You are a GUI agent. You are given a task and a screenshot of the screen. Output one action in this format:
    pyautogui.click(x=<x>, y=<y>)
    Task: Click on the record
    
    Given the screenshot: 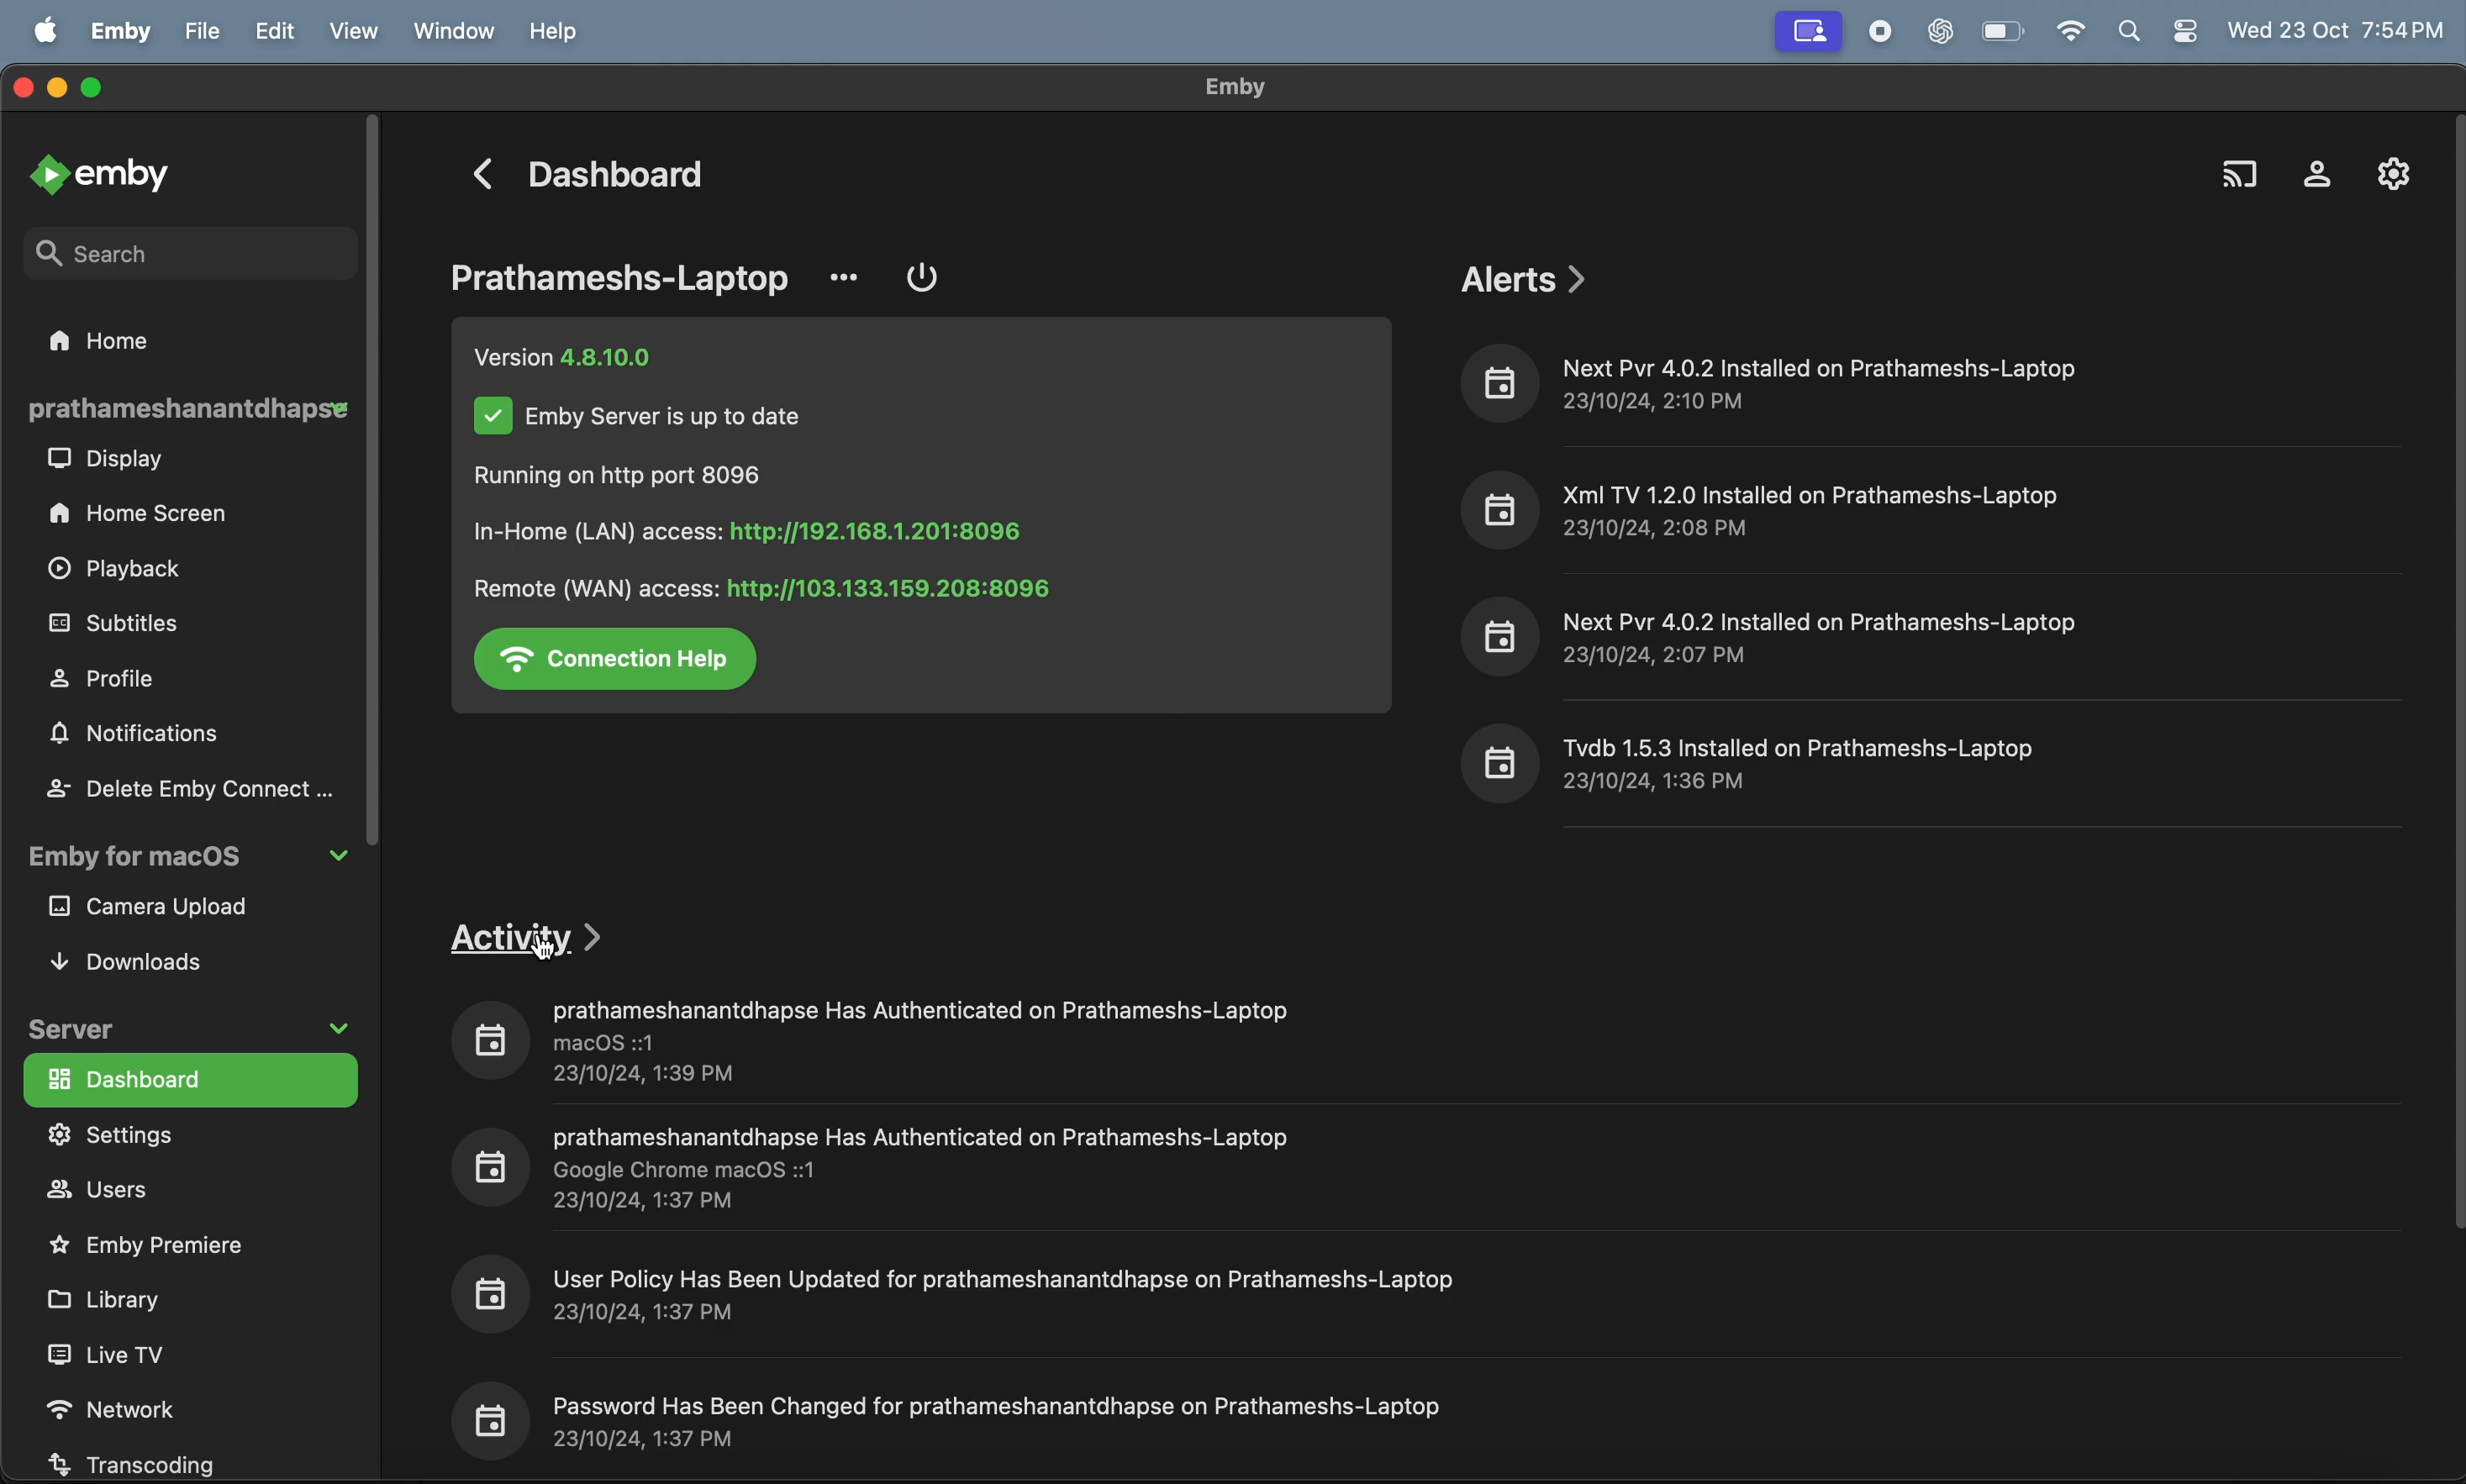 What is the action you would take?
    pyautogui.click(x=1876, y=32)
    